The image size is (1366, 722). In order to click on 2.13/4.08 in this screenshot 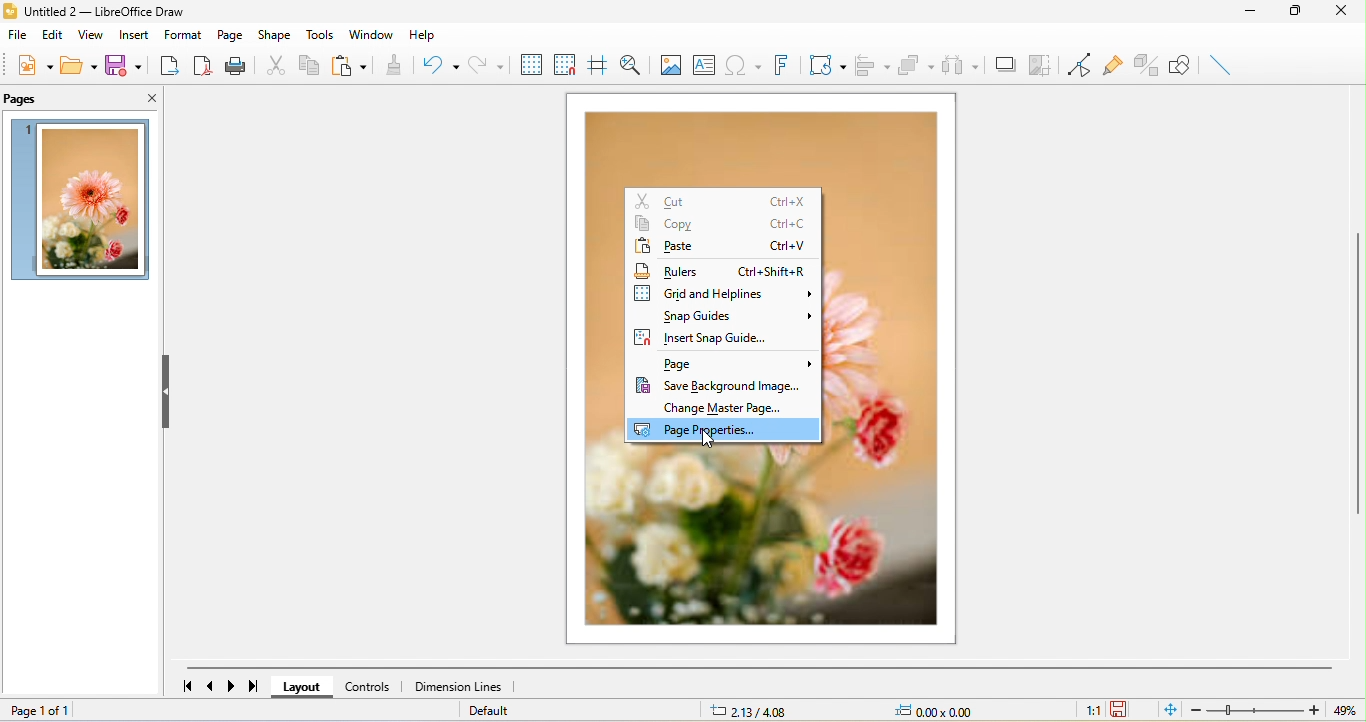, I will do `click(753, 711)`.